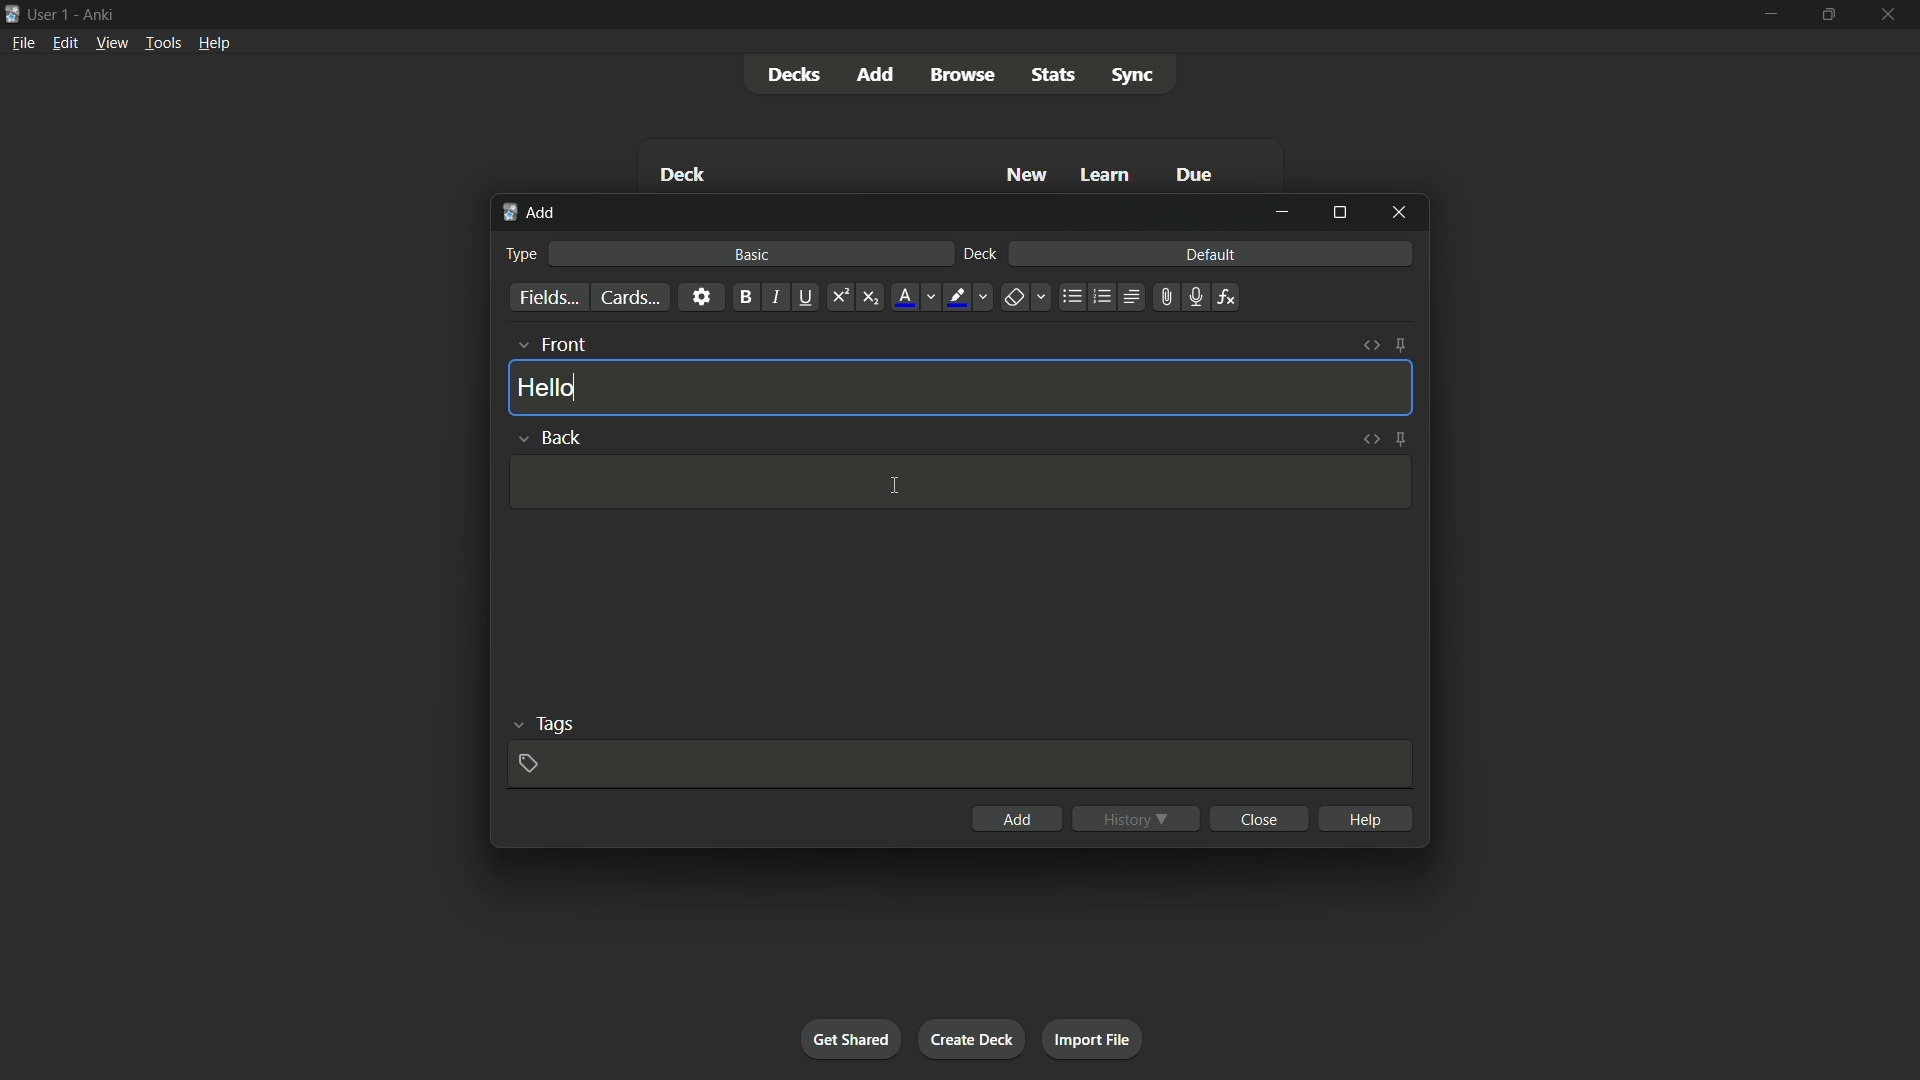 The height and width of the screenshot is (1080, 1920). What do you see at coordinates (1262, 818) in the screenshot?
I see `close` at bounding box center [1262, 818].